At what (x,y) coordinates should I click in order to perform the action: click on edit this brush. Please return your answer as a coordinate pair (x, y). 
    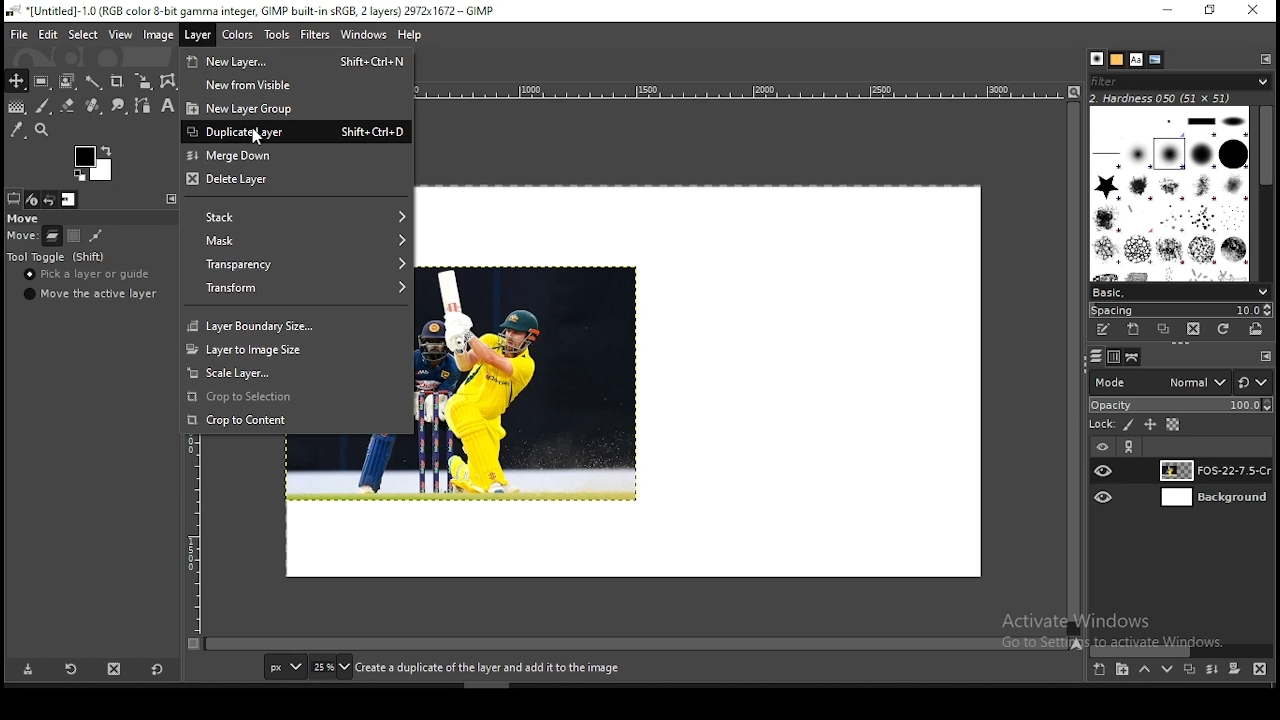
    Looking at the image, I should click on (1103, 329).